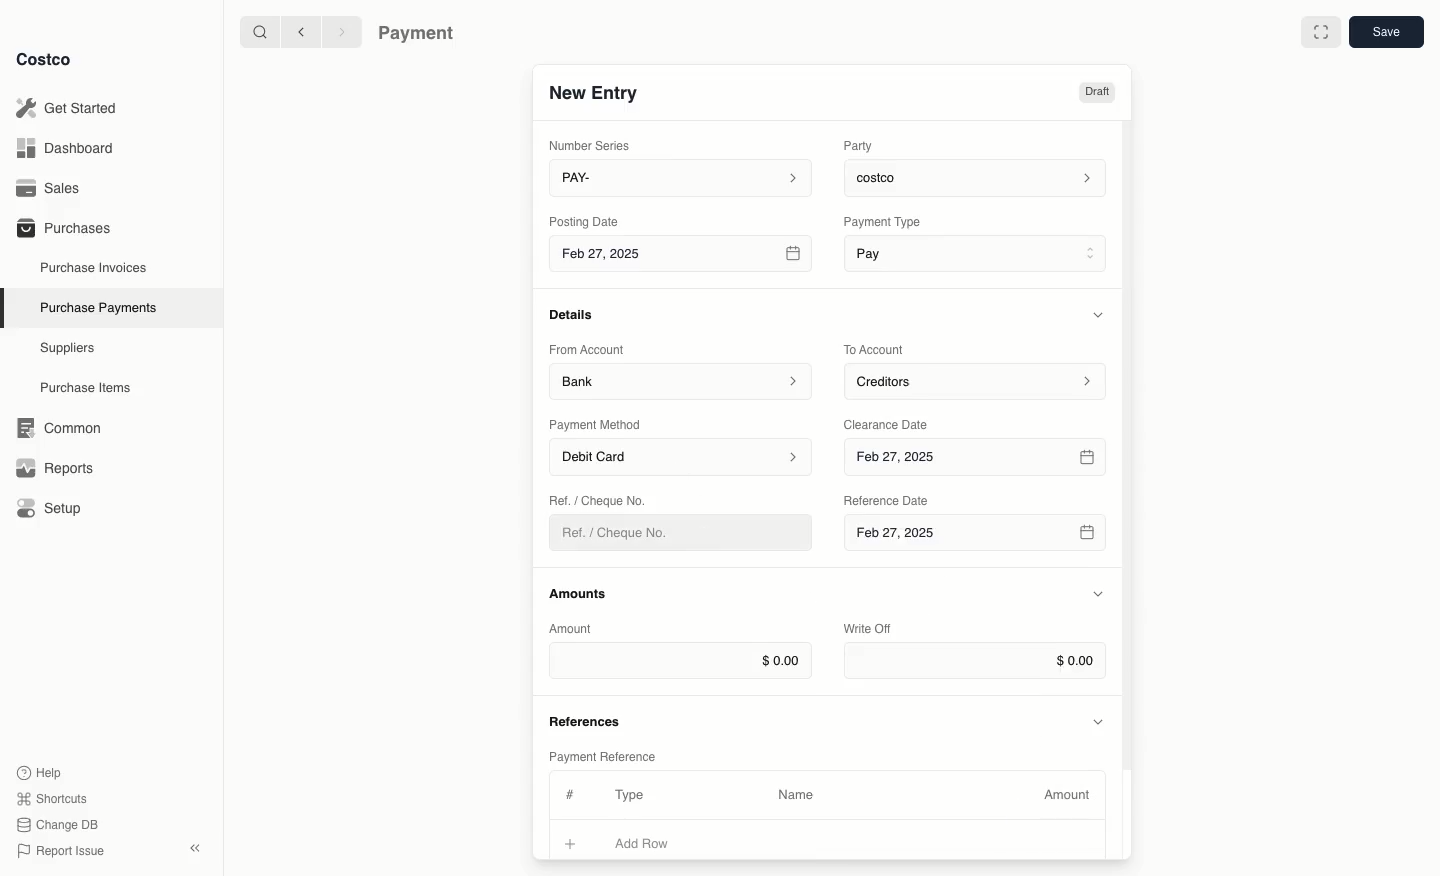 This screenshot has height=876, width=1440. Describe the element at coordinates (980, 175) in the screenshot. I see `costco` at that location.